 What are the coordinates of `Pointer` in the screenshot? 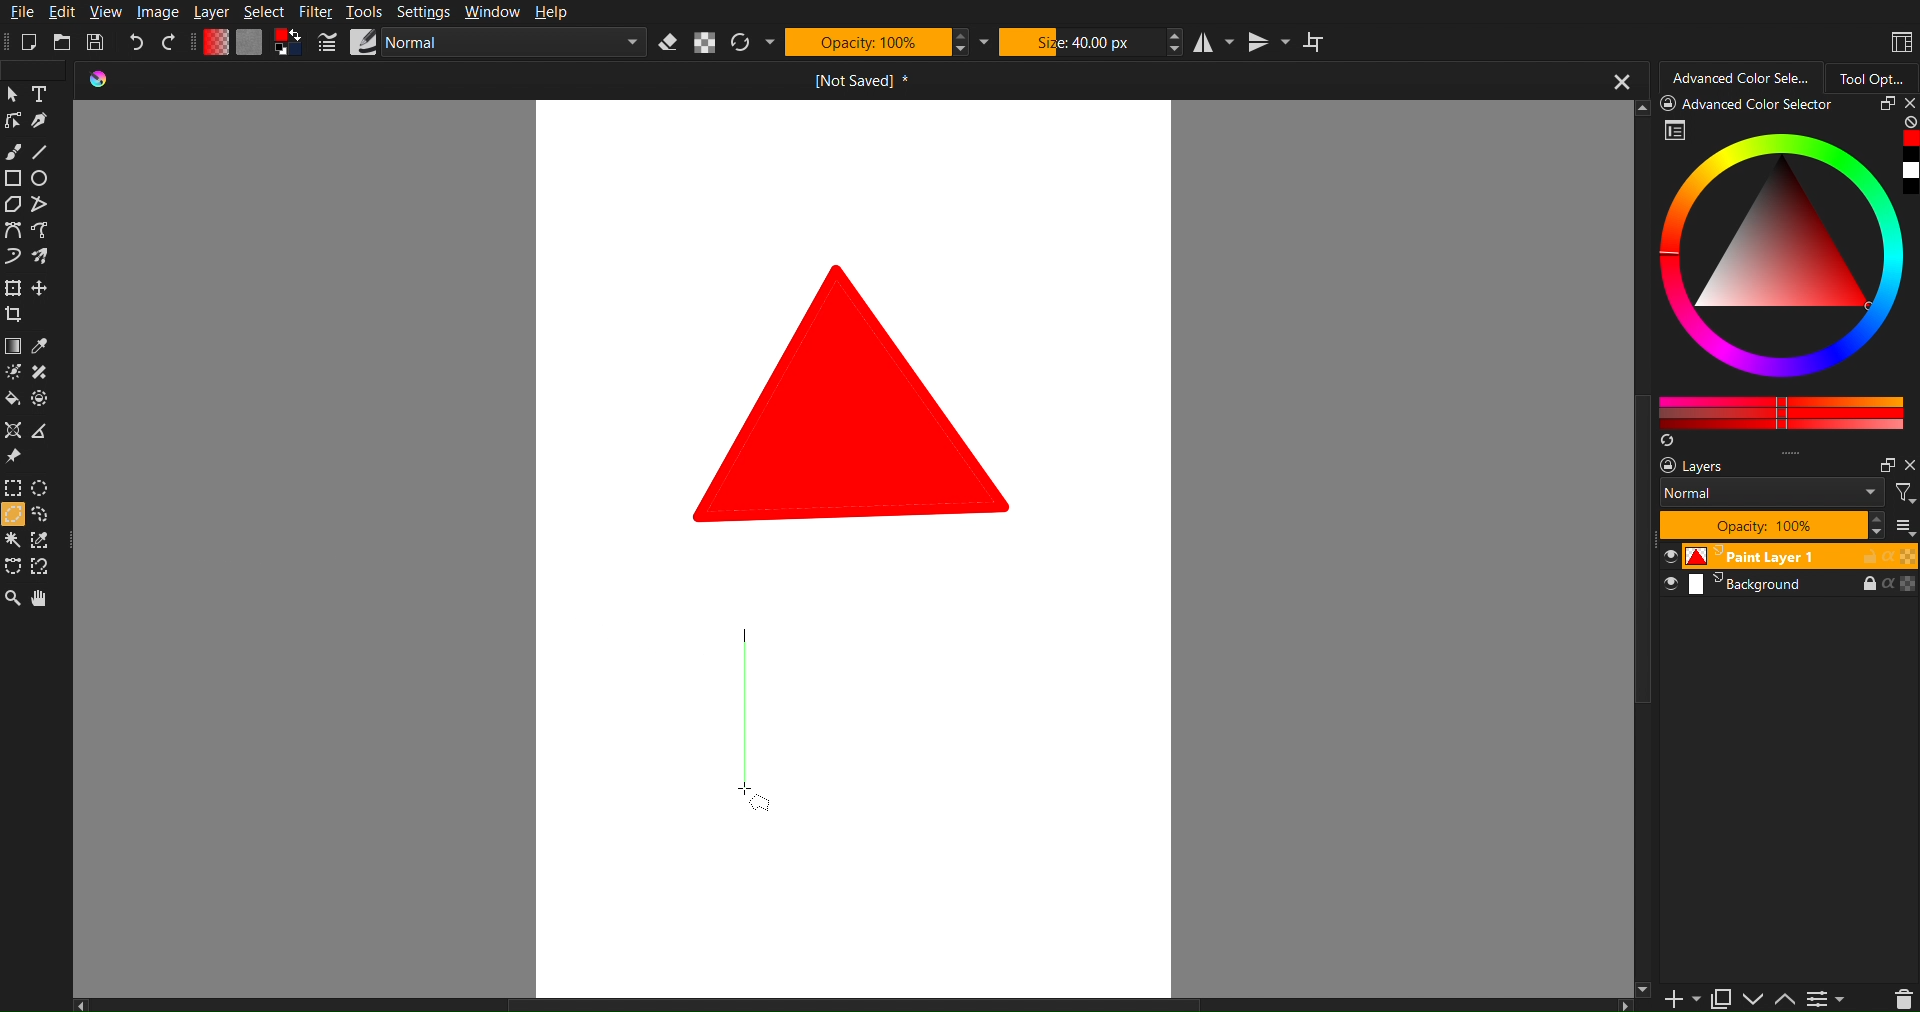 It's located at (12, 94).